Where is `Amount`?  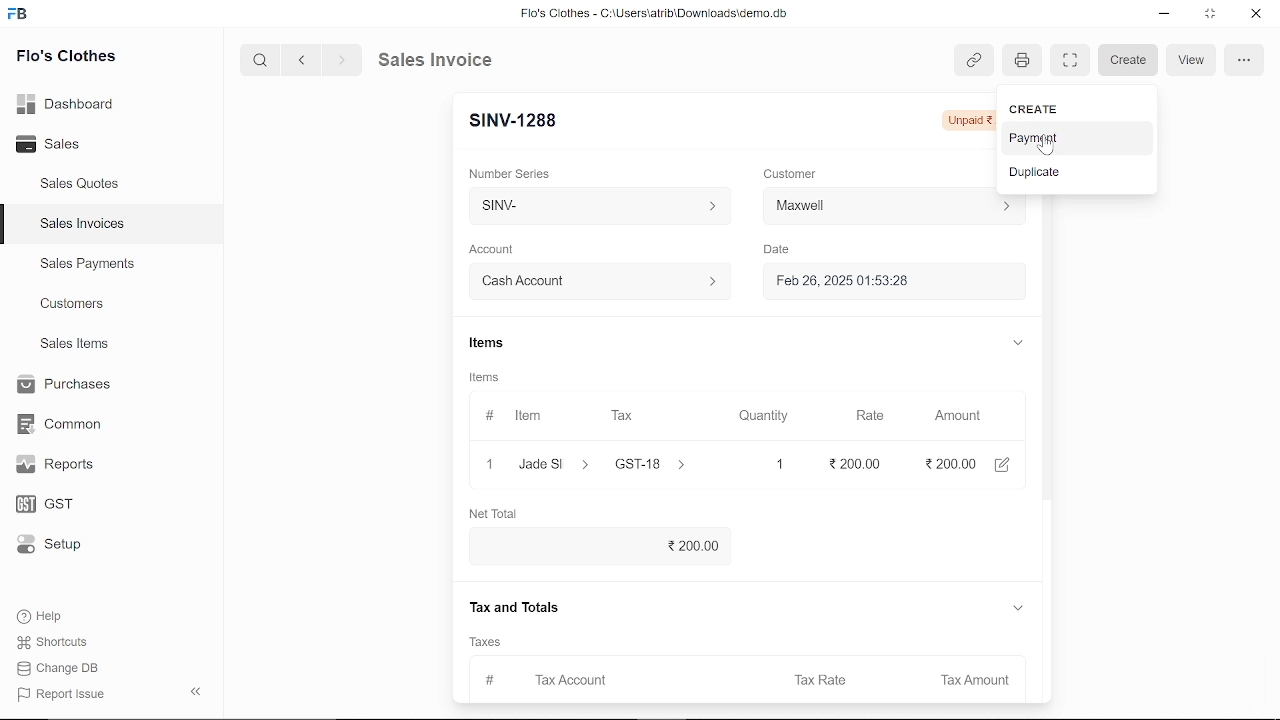
Amount is located at coordinates (958, 416).